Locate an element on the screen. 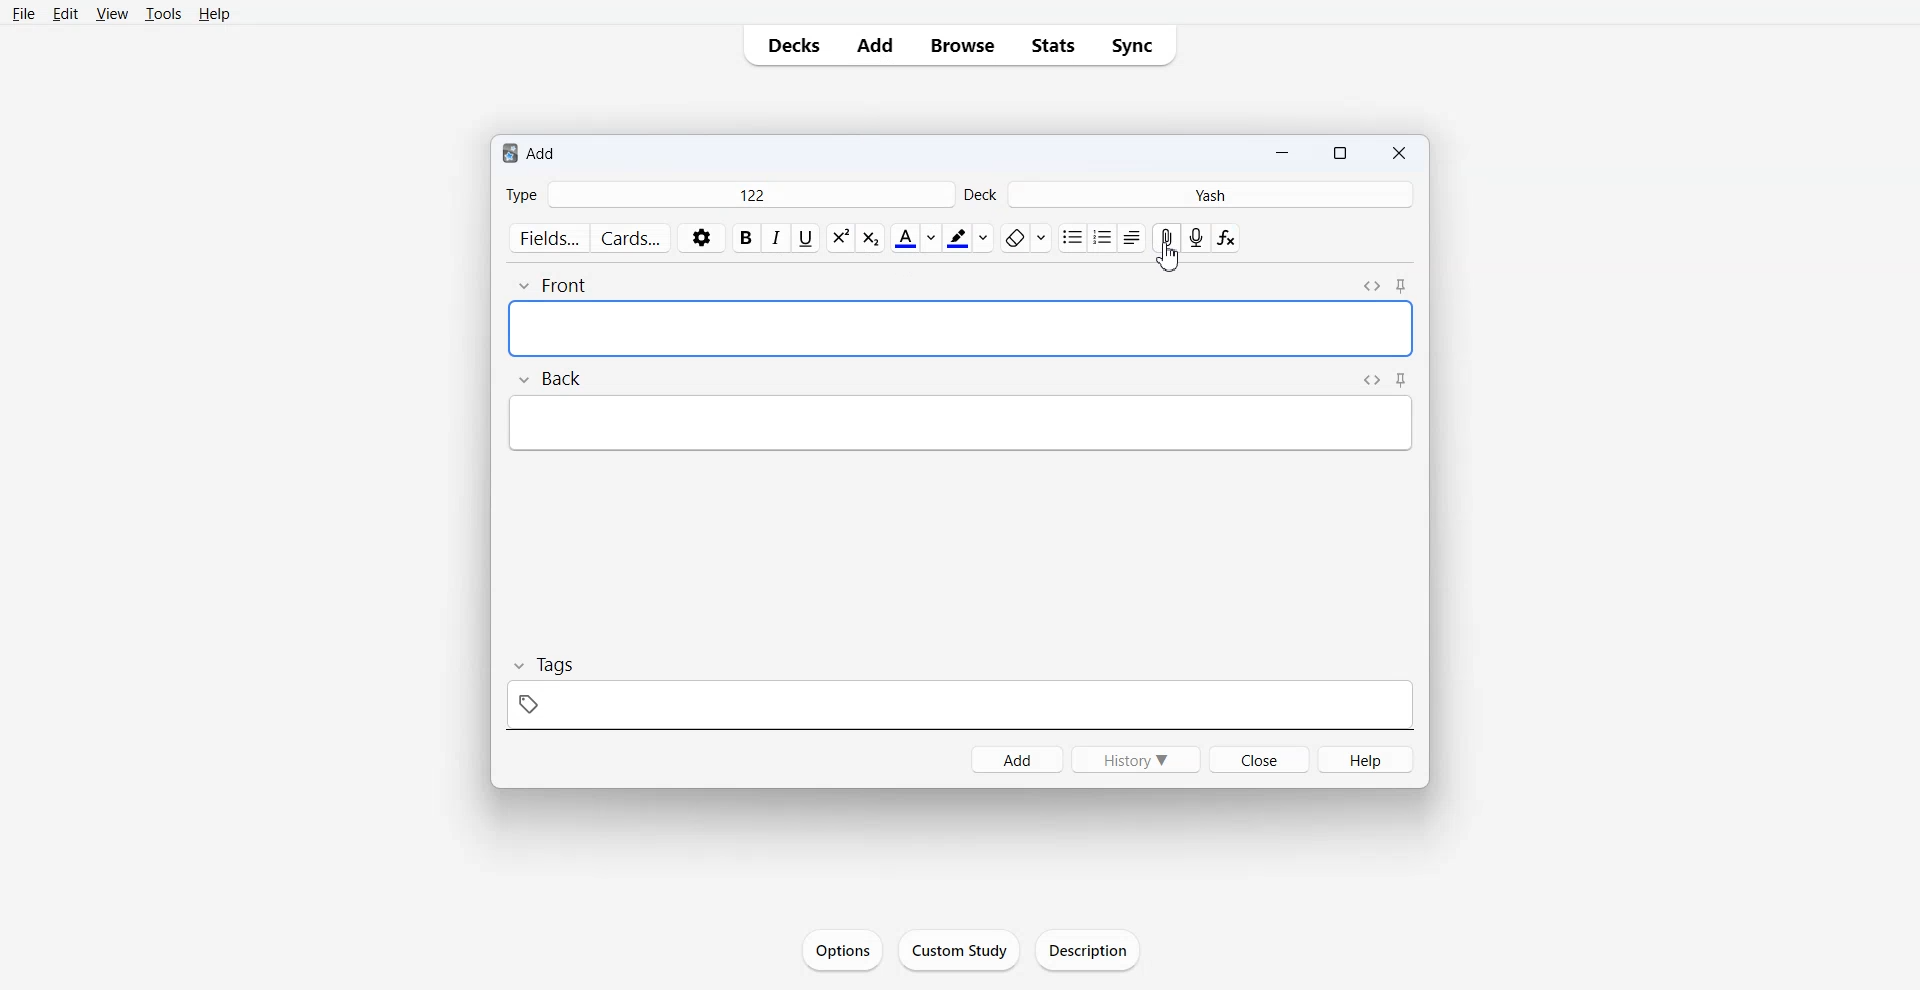  Stats is located at coordinates (1053, 45).